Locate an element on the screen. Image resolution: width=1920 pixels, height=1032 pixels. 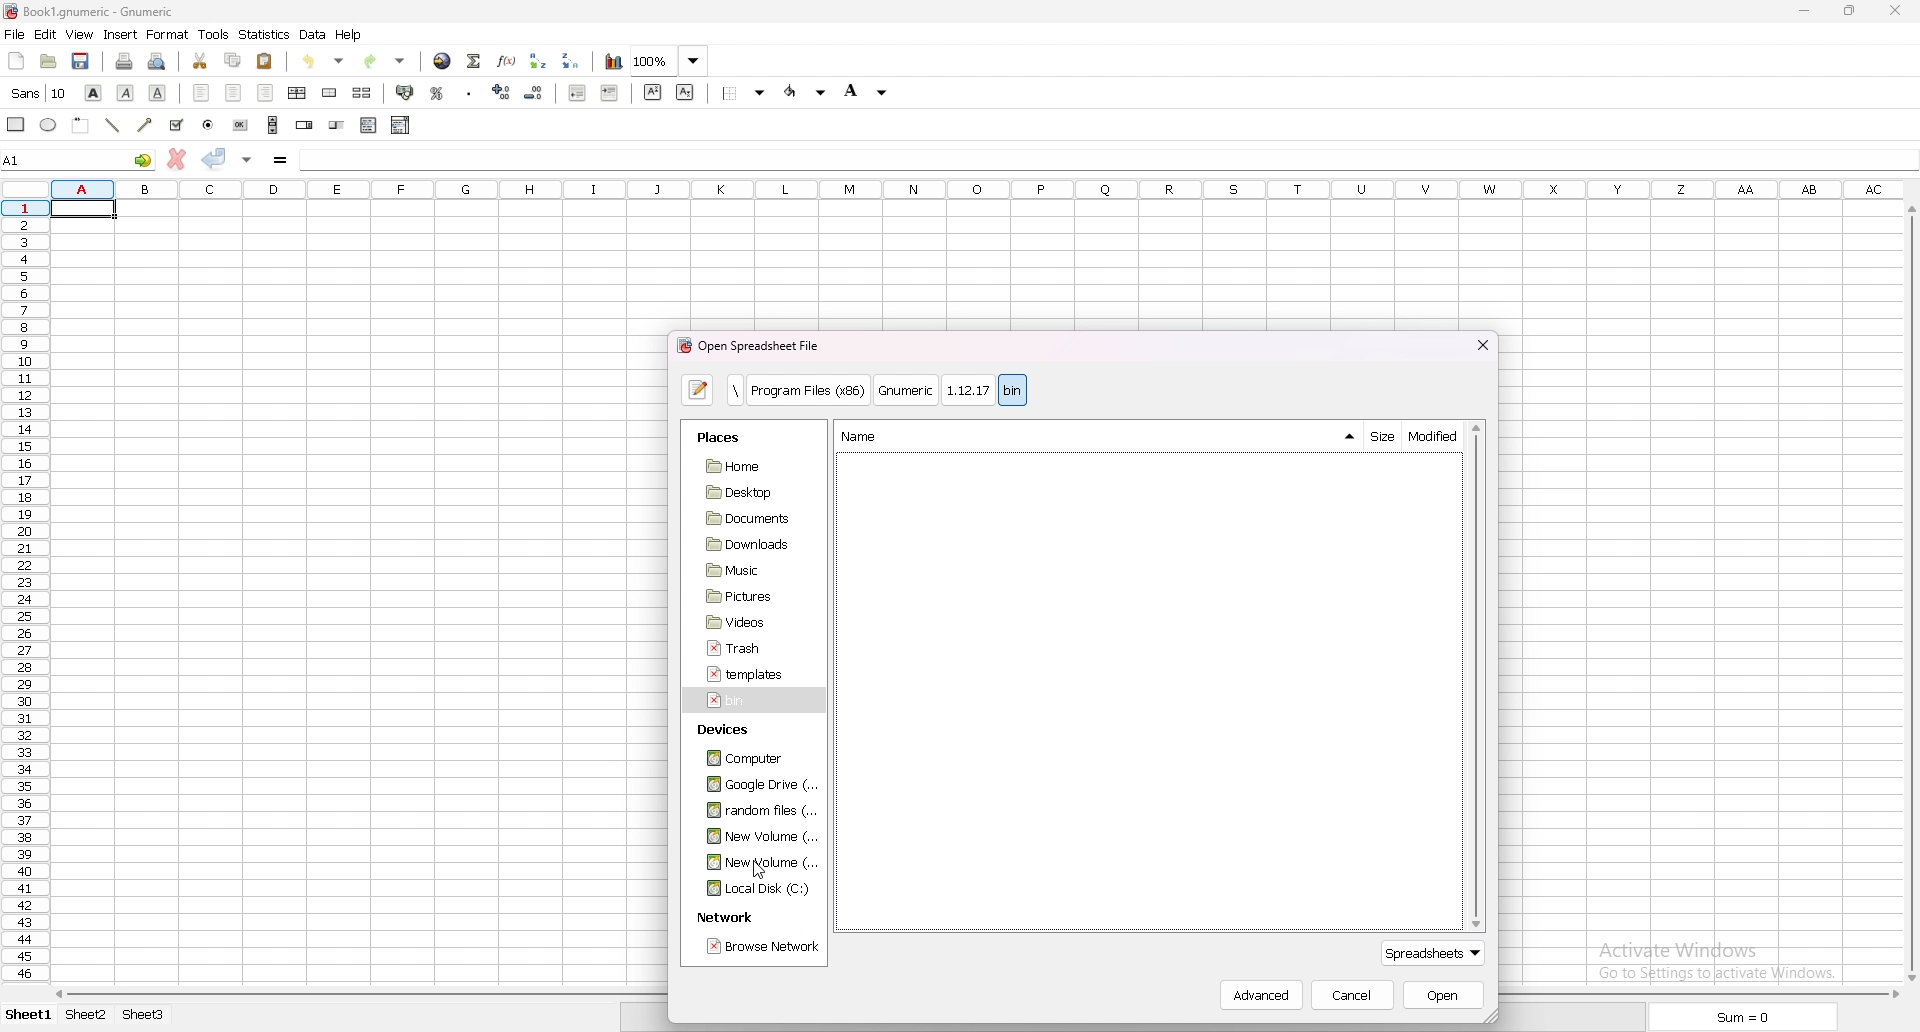
statistics is located at coordinates (265, 34).